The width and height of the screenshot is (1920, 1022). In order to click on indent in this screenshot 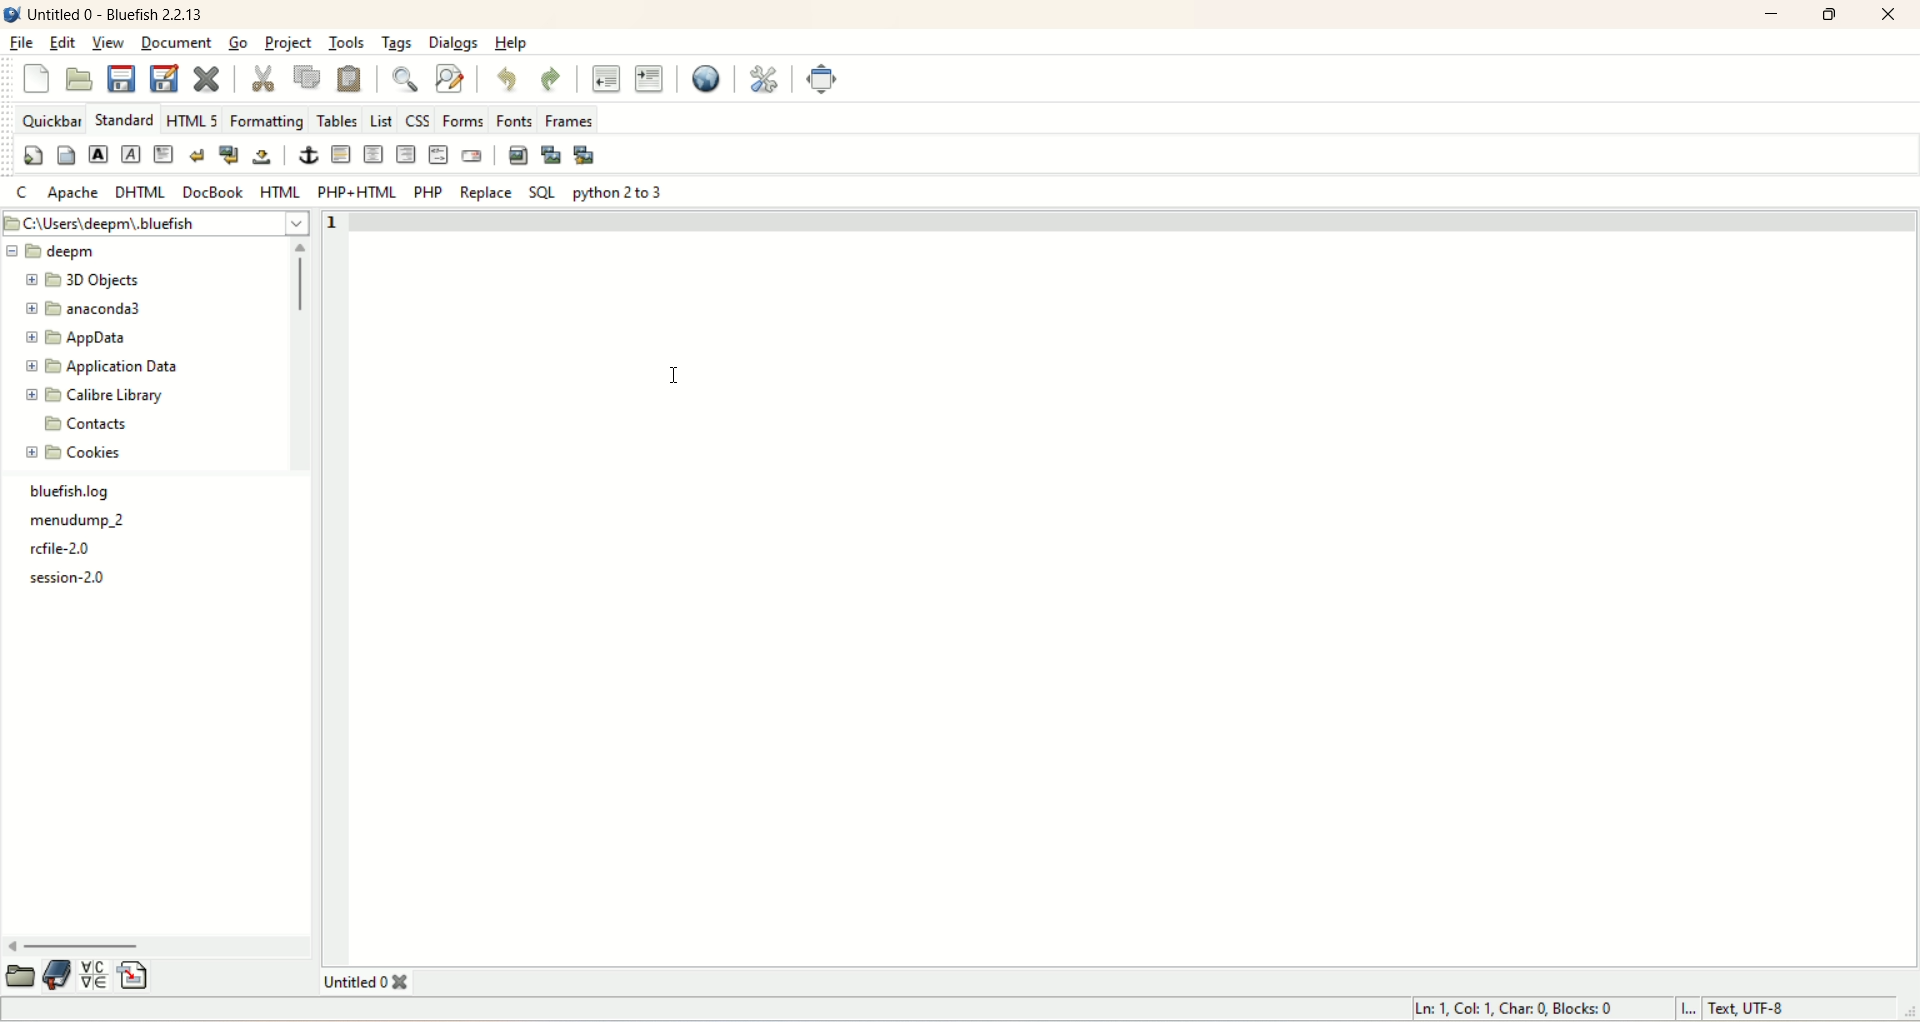, I will do `click(649, 80)`.